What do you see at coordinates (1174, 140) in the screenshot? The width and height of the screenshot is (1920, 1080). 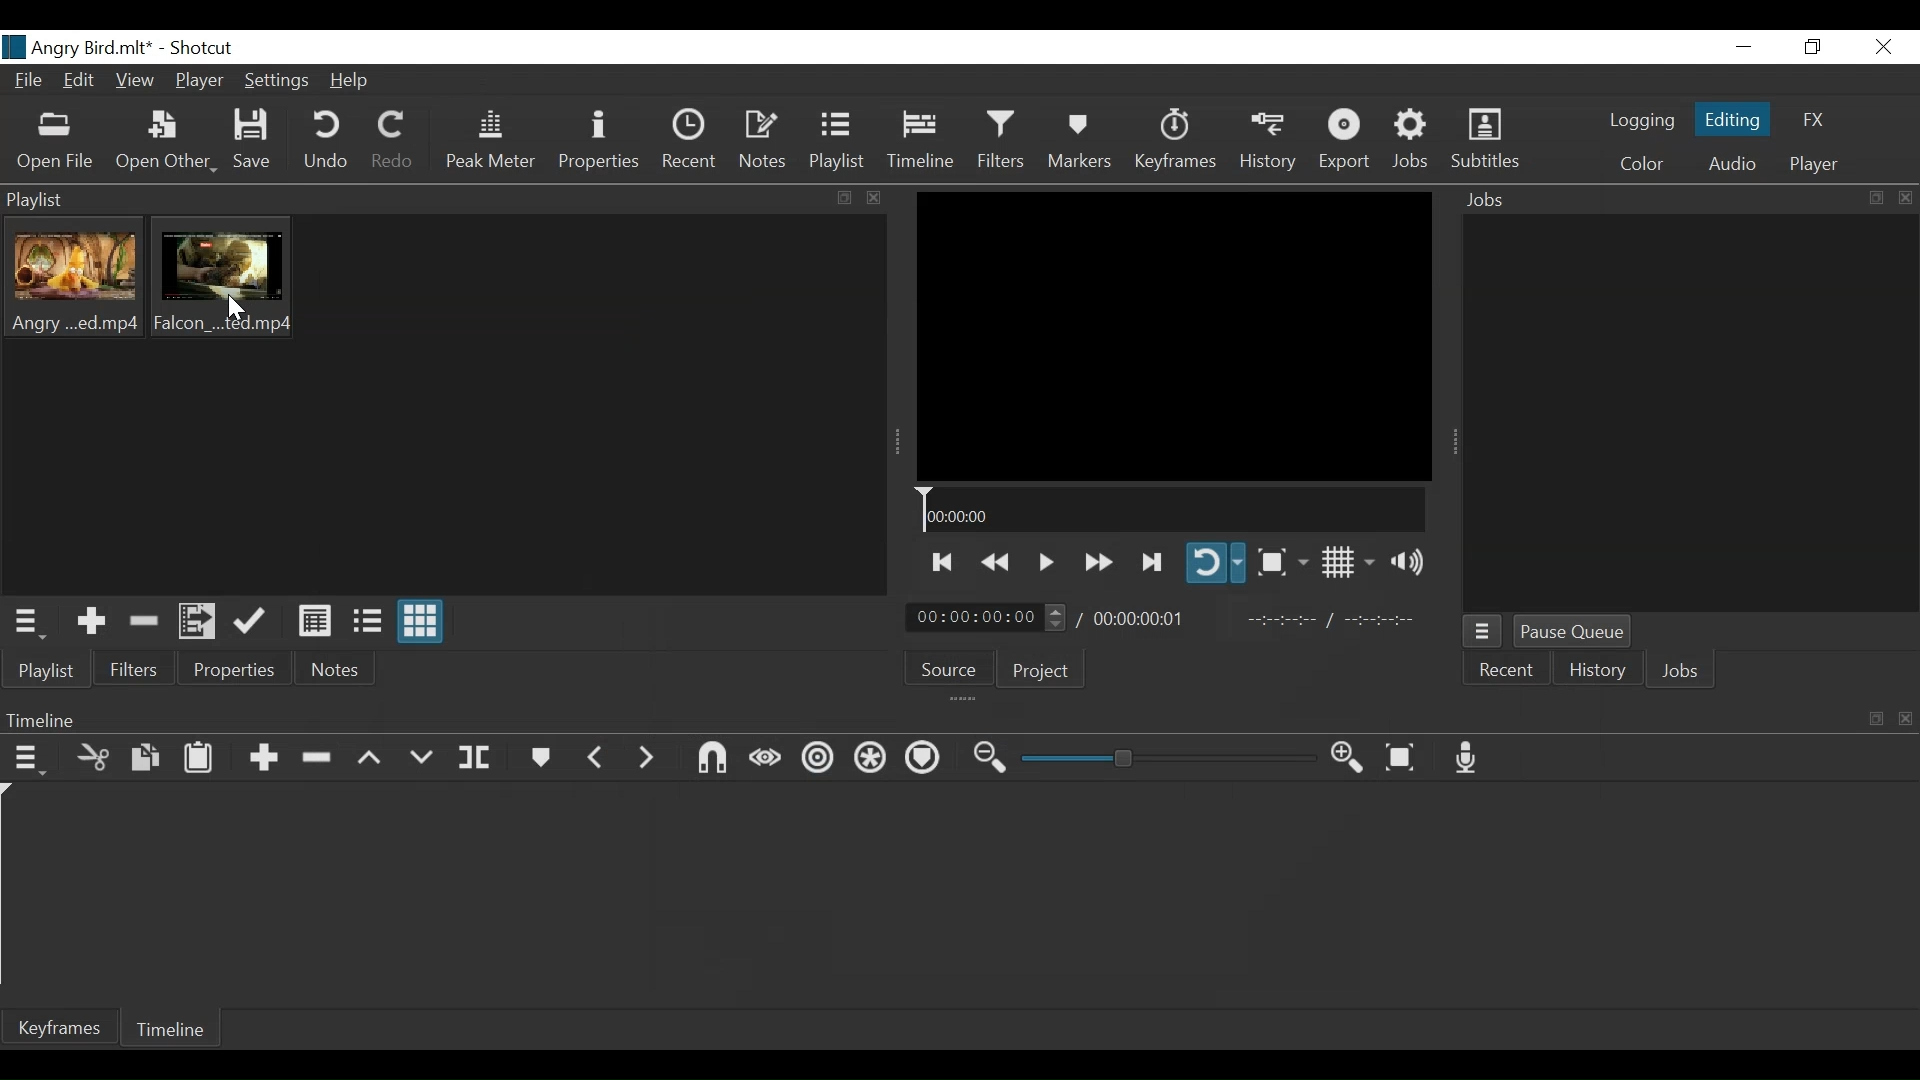 I see `Keyframes` at bounding box center [1174, 140].